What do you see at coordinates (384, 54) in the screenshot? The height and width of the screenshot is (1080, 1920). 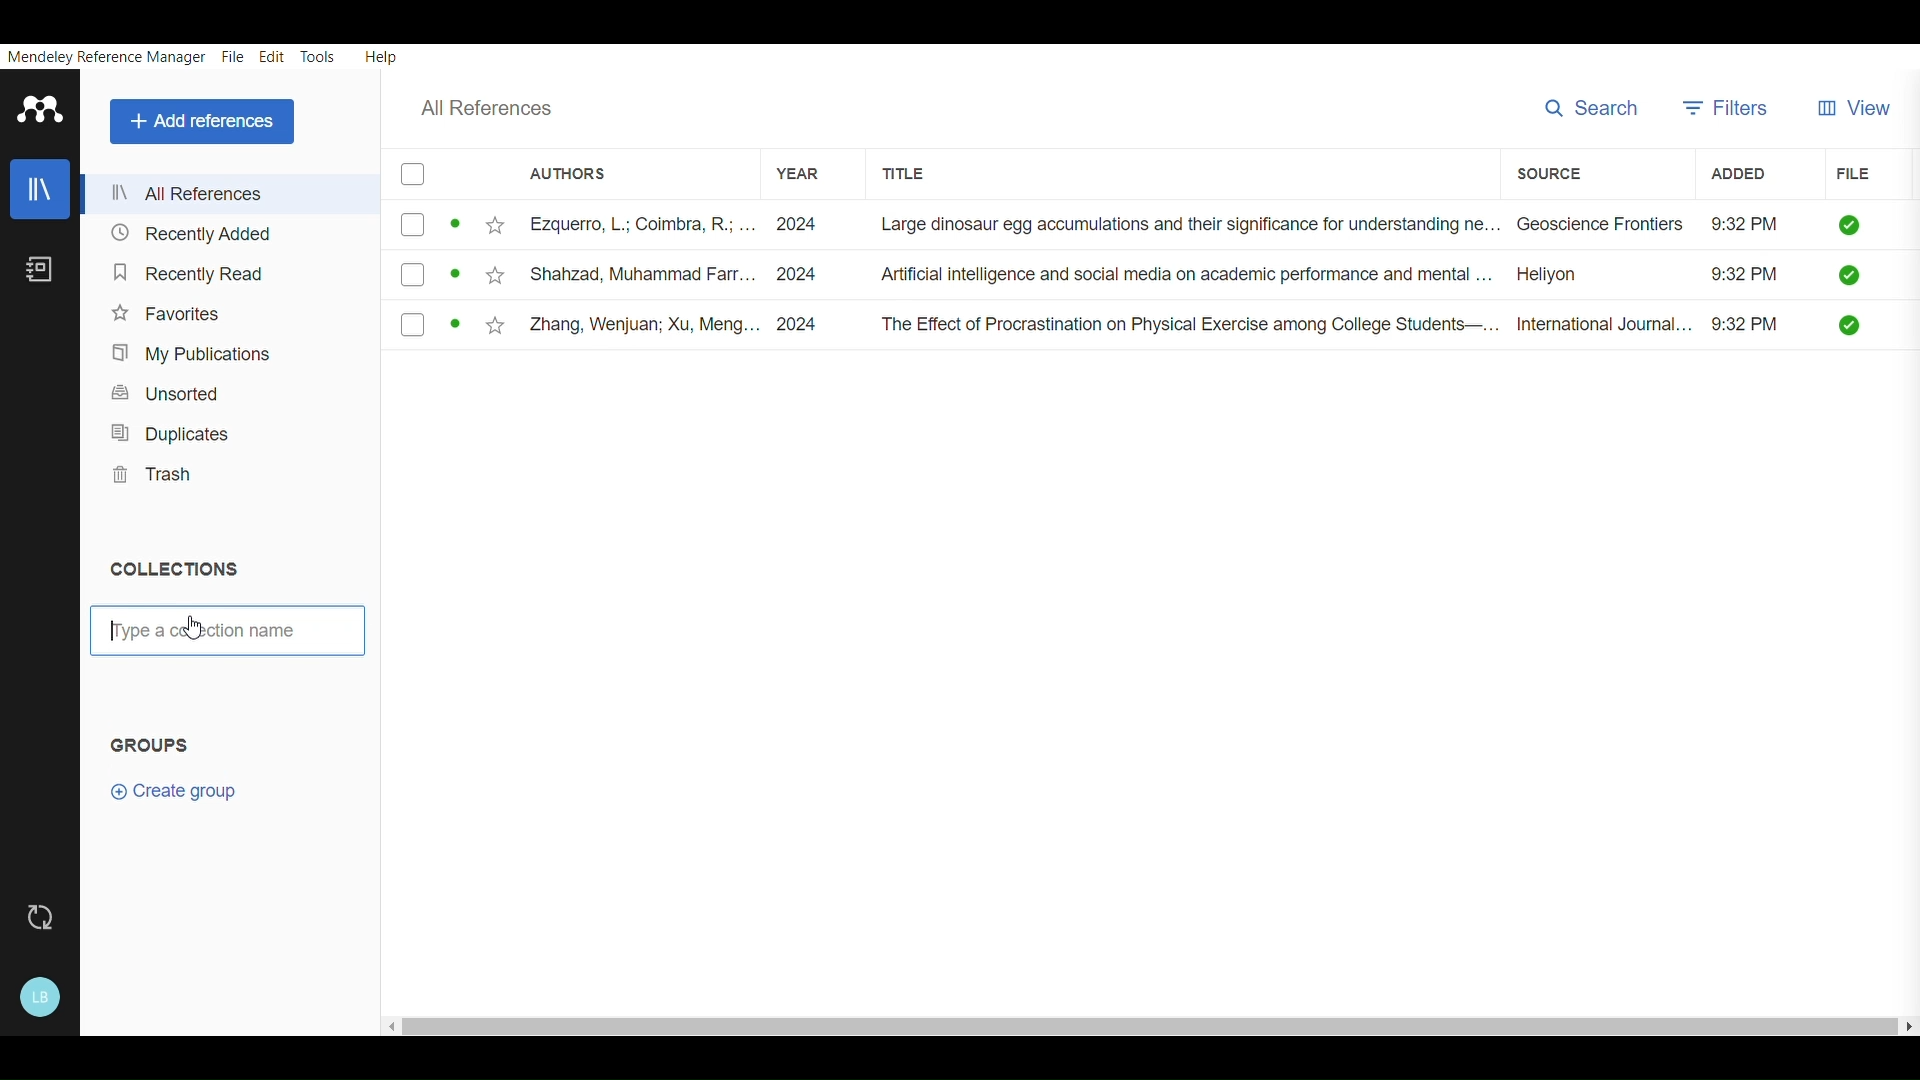 I see `Help` at bounding box center [384, 54].